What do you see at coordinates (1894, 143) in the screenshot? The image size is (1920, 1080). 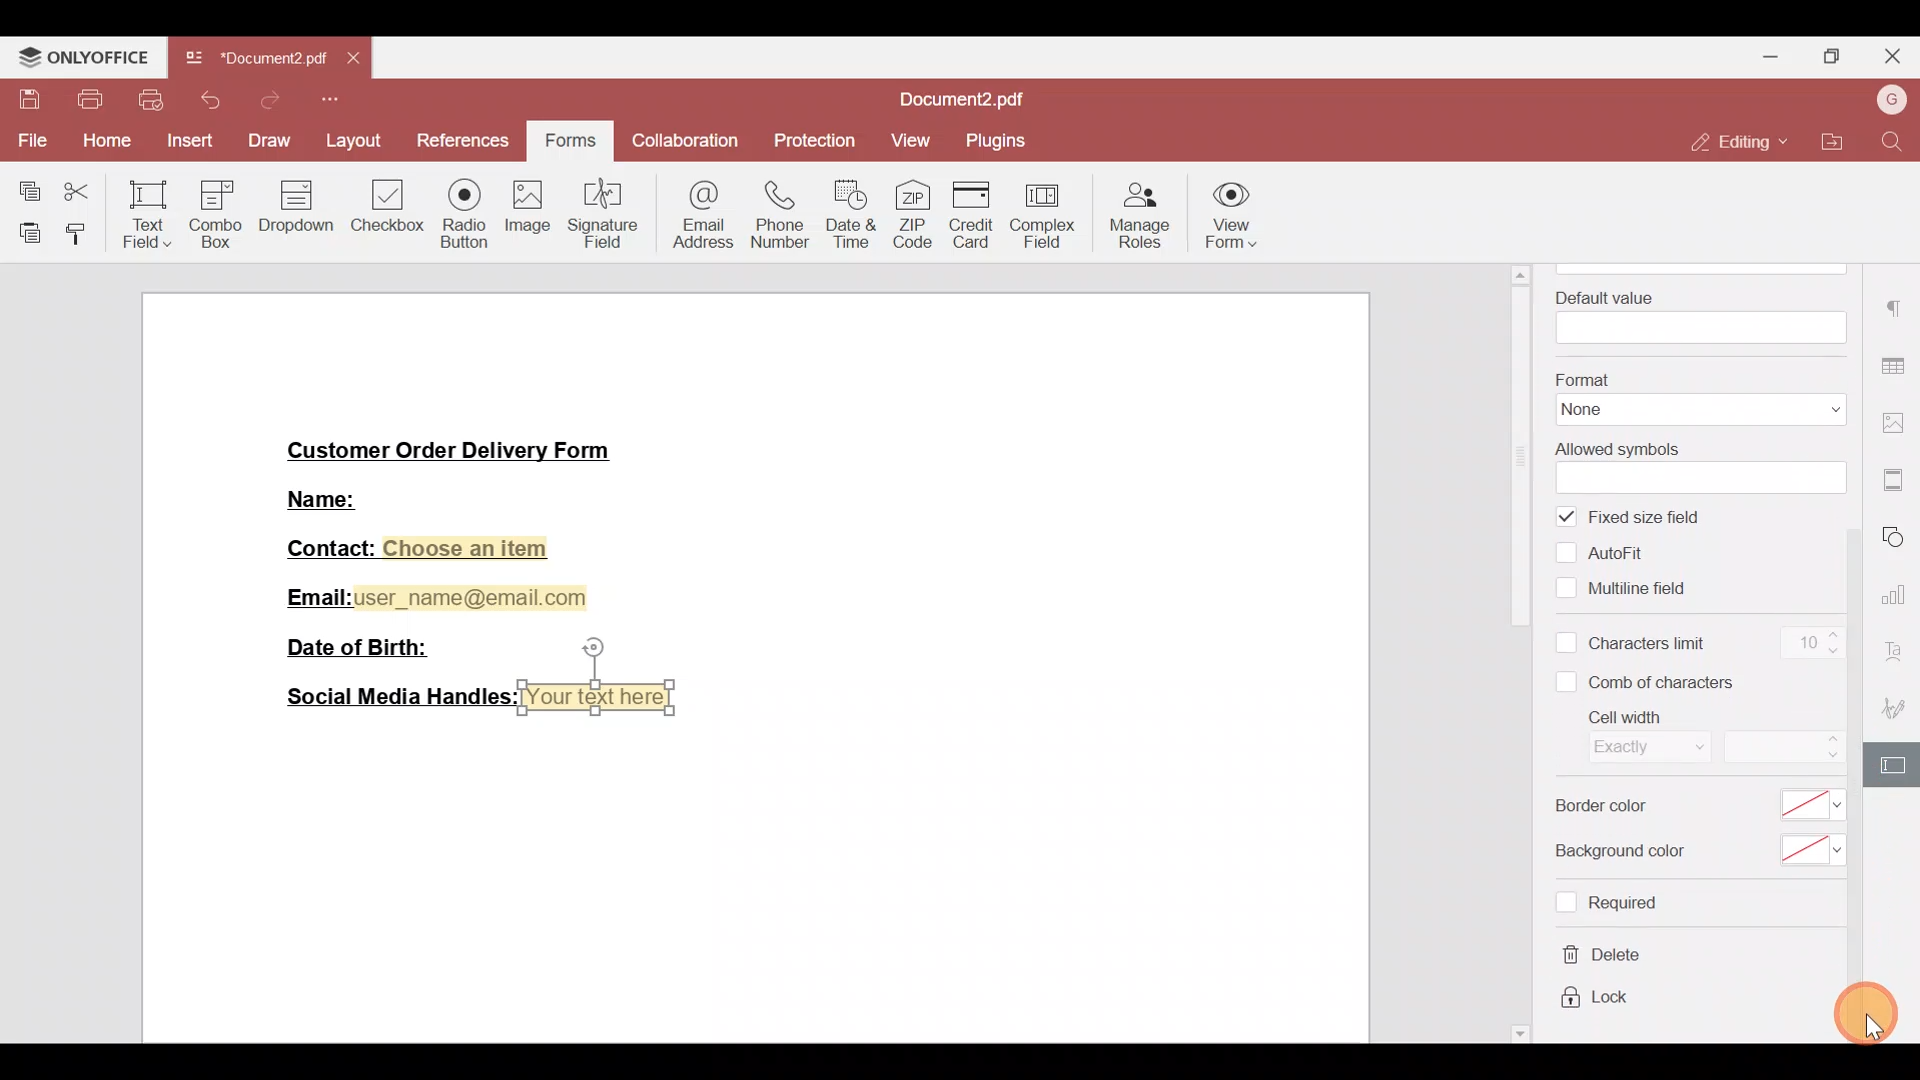 I see `Find` at bounding box center [1894, 143].